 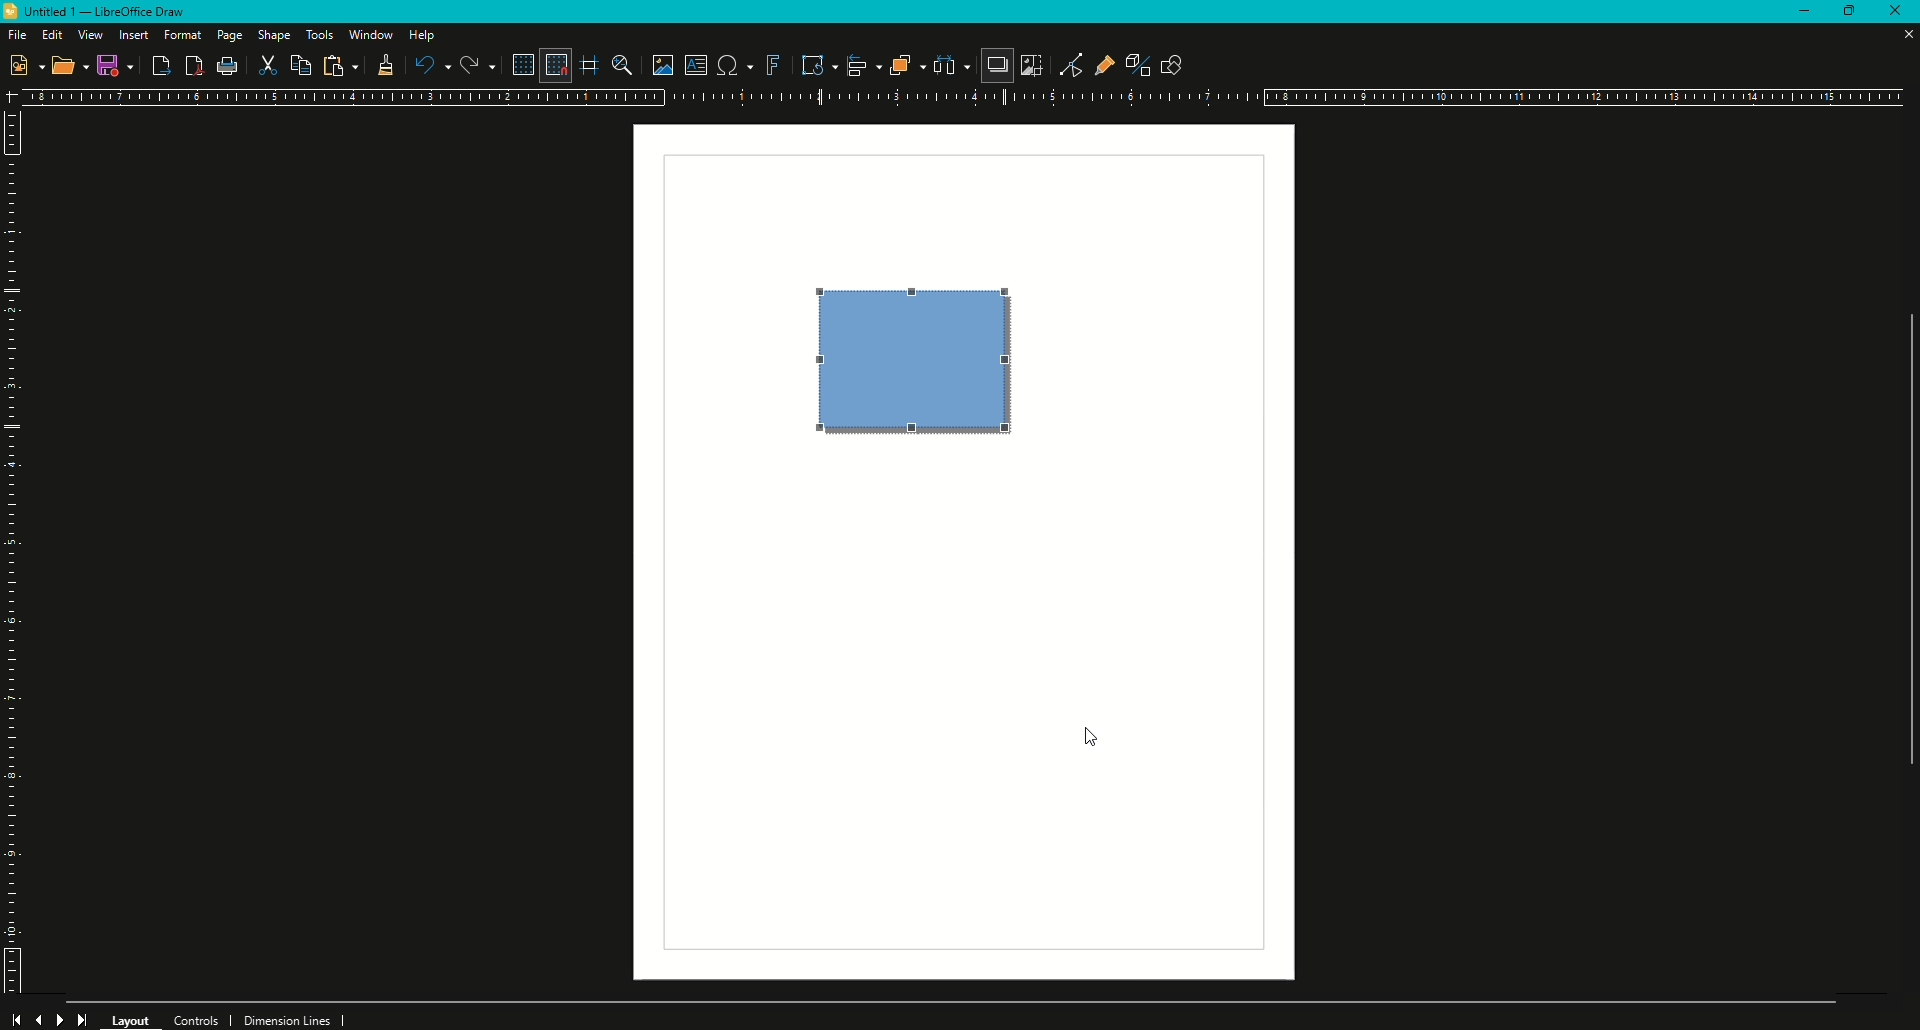 I want to click on Transformations, so click(x=810, y=64).